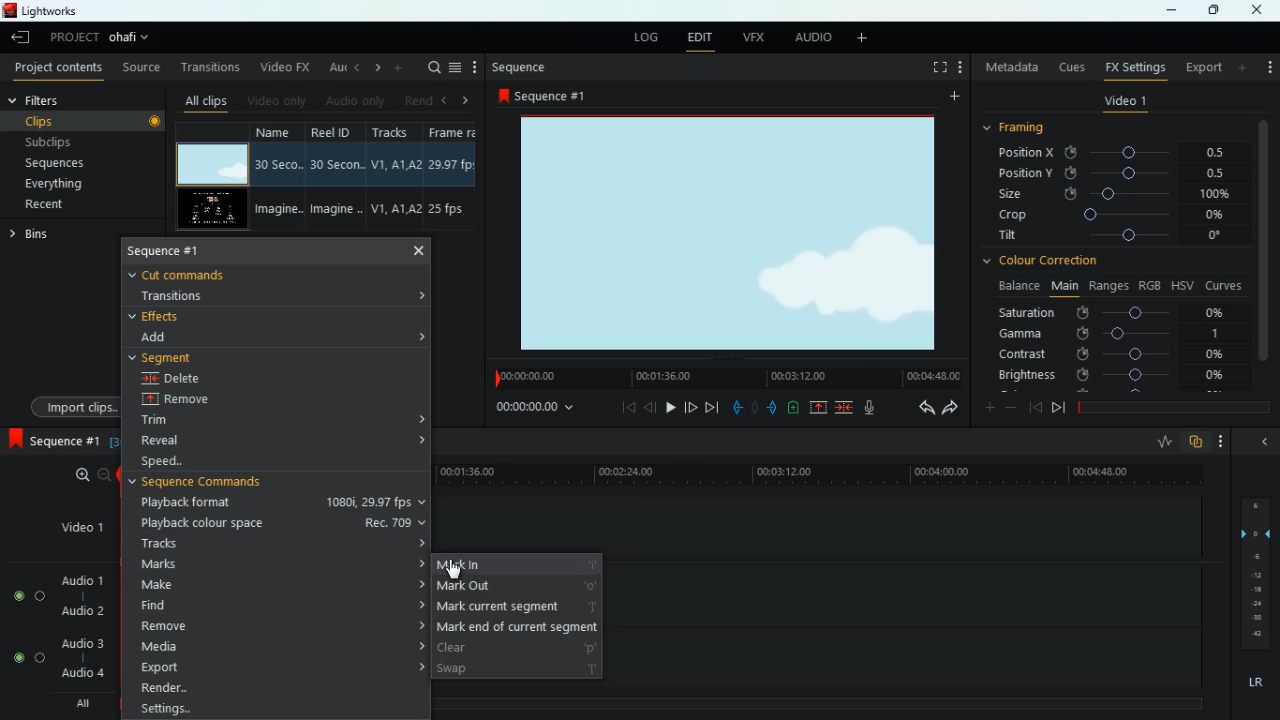 The width and height of the screenshot is (1280, 720). Describe the element at coordinates (396, 210) in the screenshot. I see `V1, A1, A2` at that location.